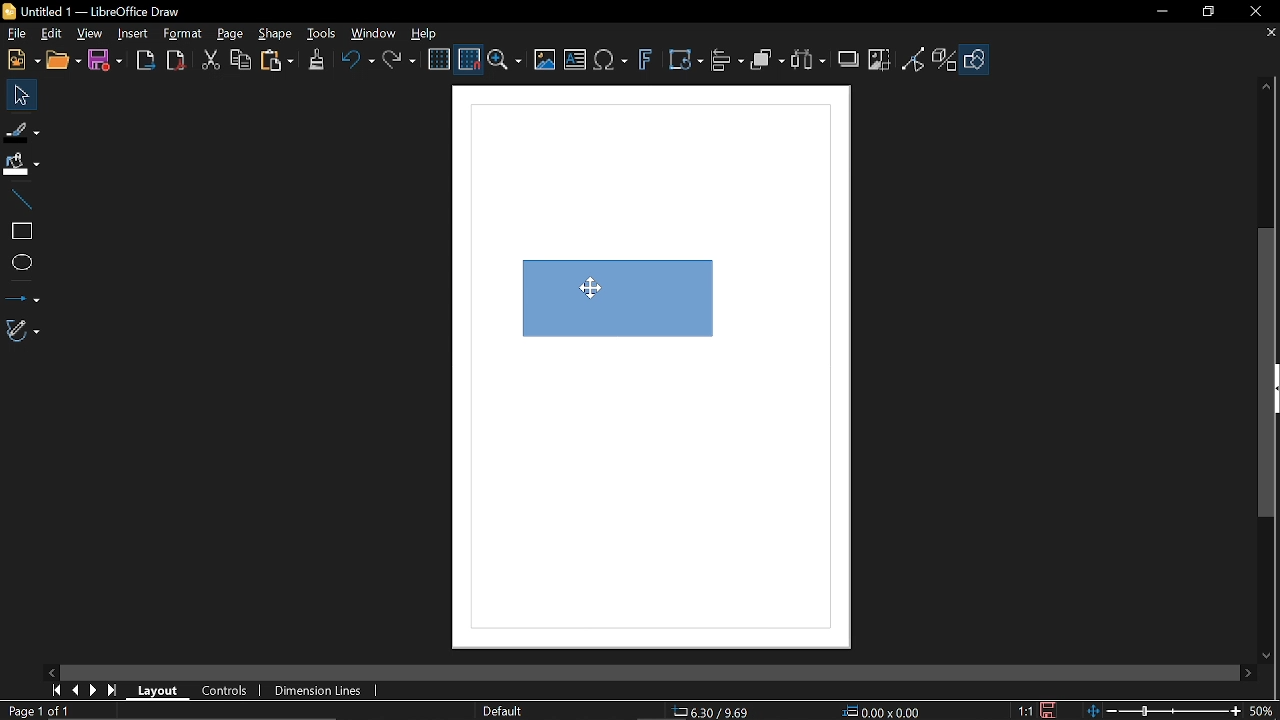 The width and height of the screenshot is (1280, 720). What do you see at coordinates (1265, 709) in the screenshot?
I see `50% (Current Zoom)` at bounding box center [1265, 709].